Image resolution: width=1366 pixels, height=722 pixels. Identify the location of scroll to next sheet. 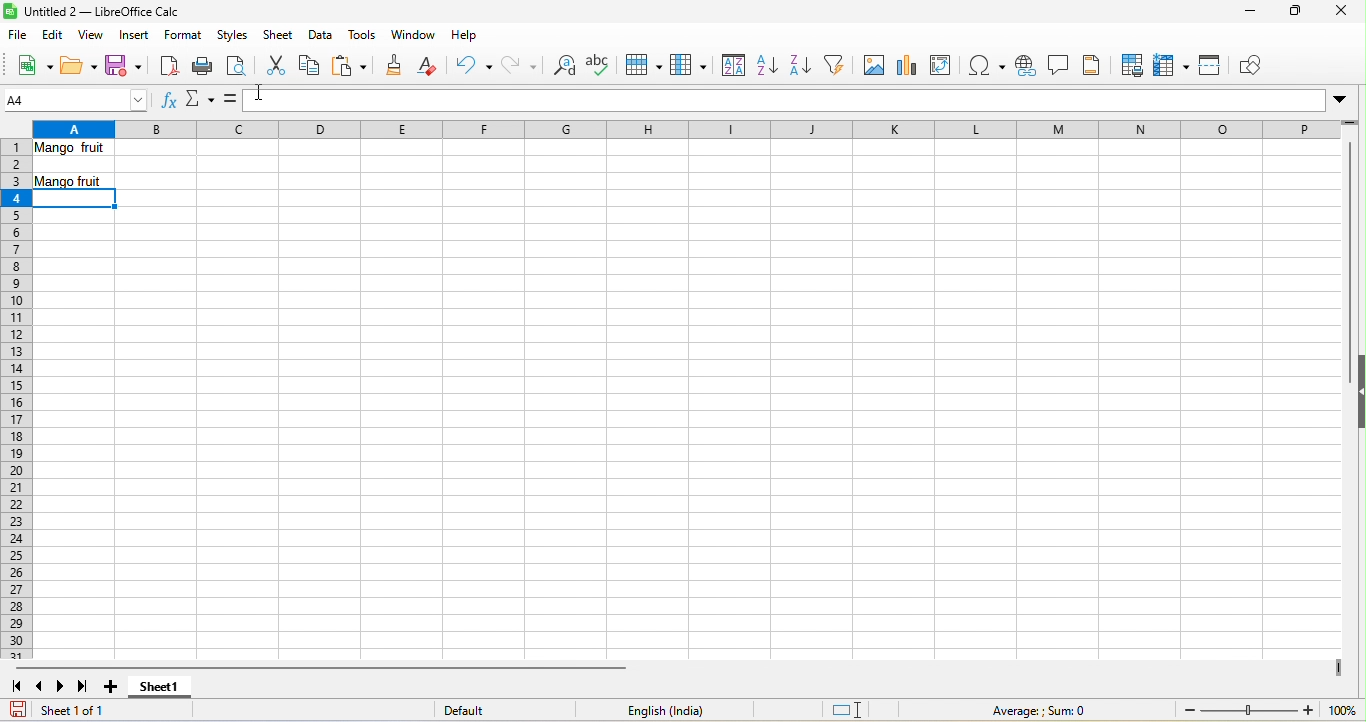
(59, 687).